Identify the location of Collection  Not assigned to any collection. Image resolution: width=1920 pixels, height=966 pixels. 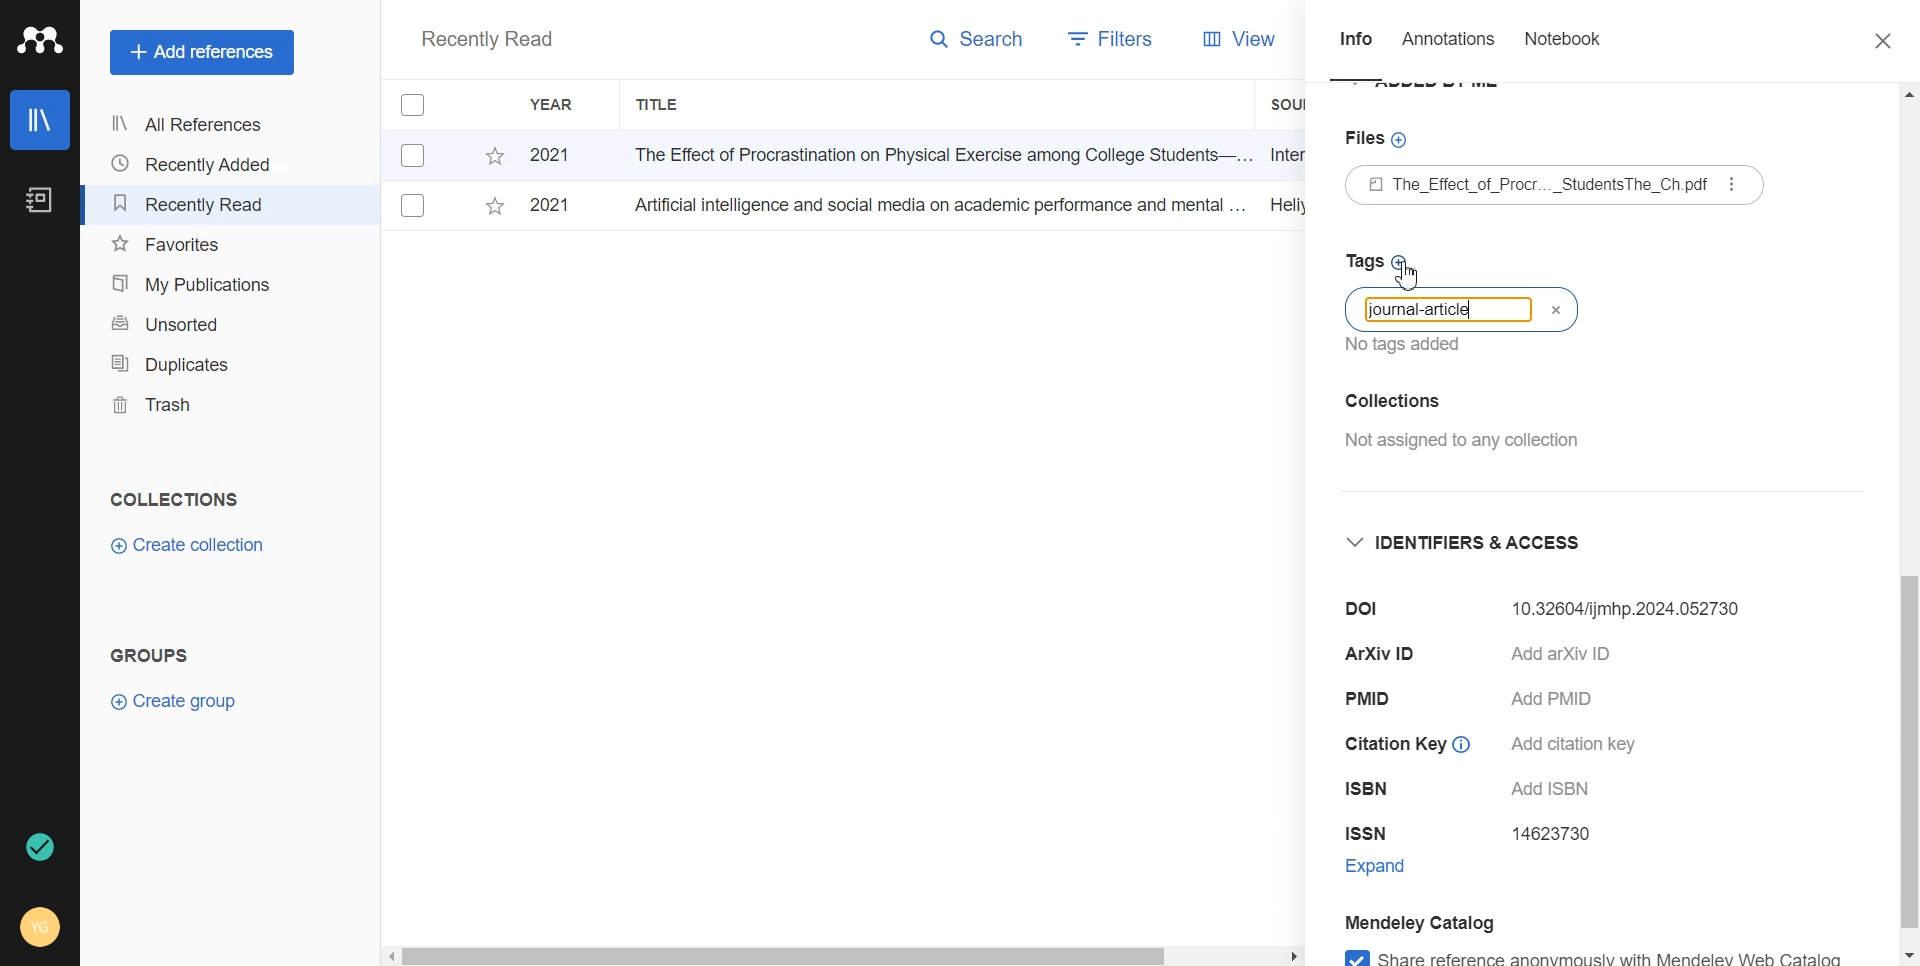
(1458, 416).